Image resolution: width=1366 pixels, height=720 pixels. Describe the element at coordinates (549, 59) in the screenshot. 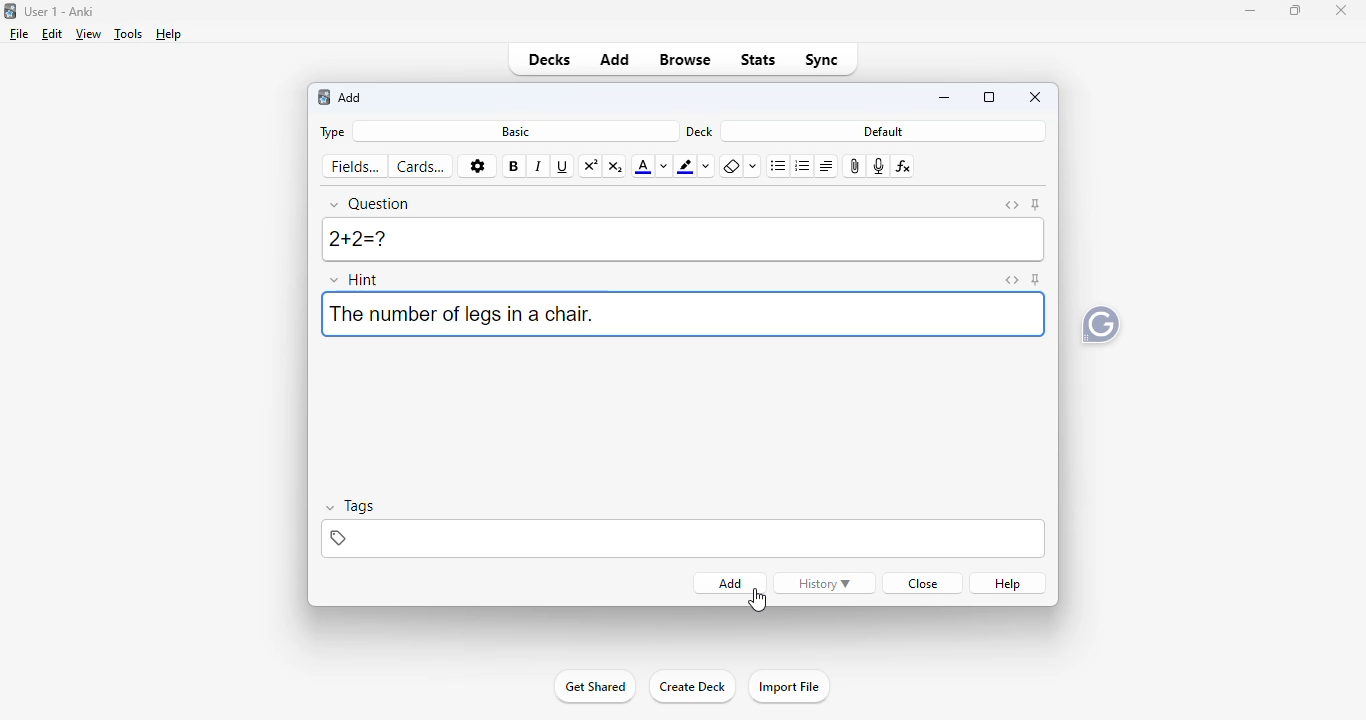

I see `decks` at that location.